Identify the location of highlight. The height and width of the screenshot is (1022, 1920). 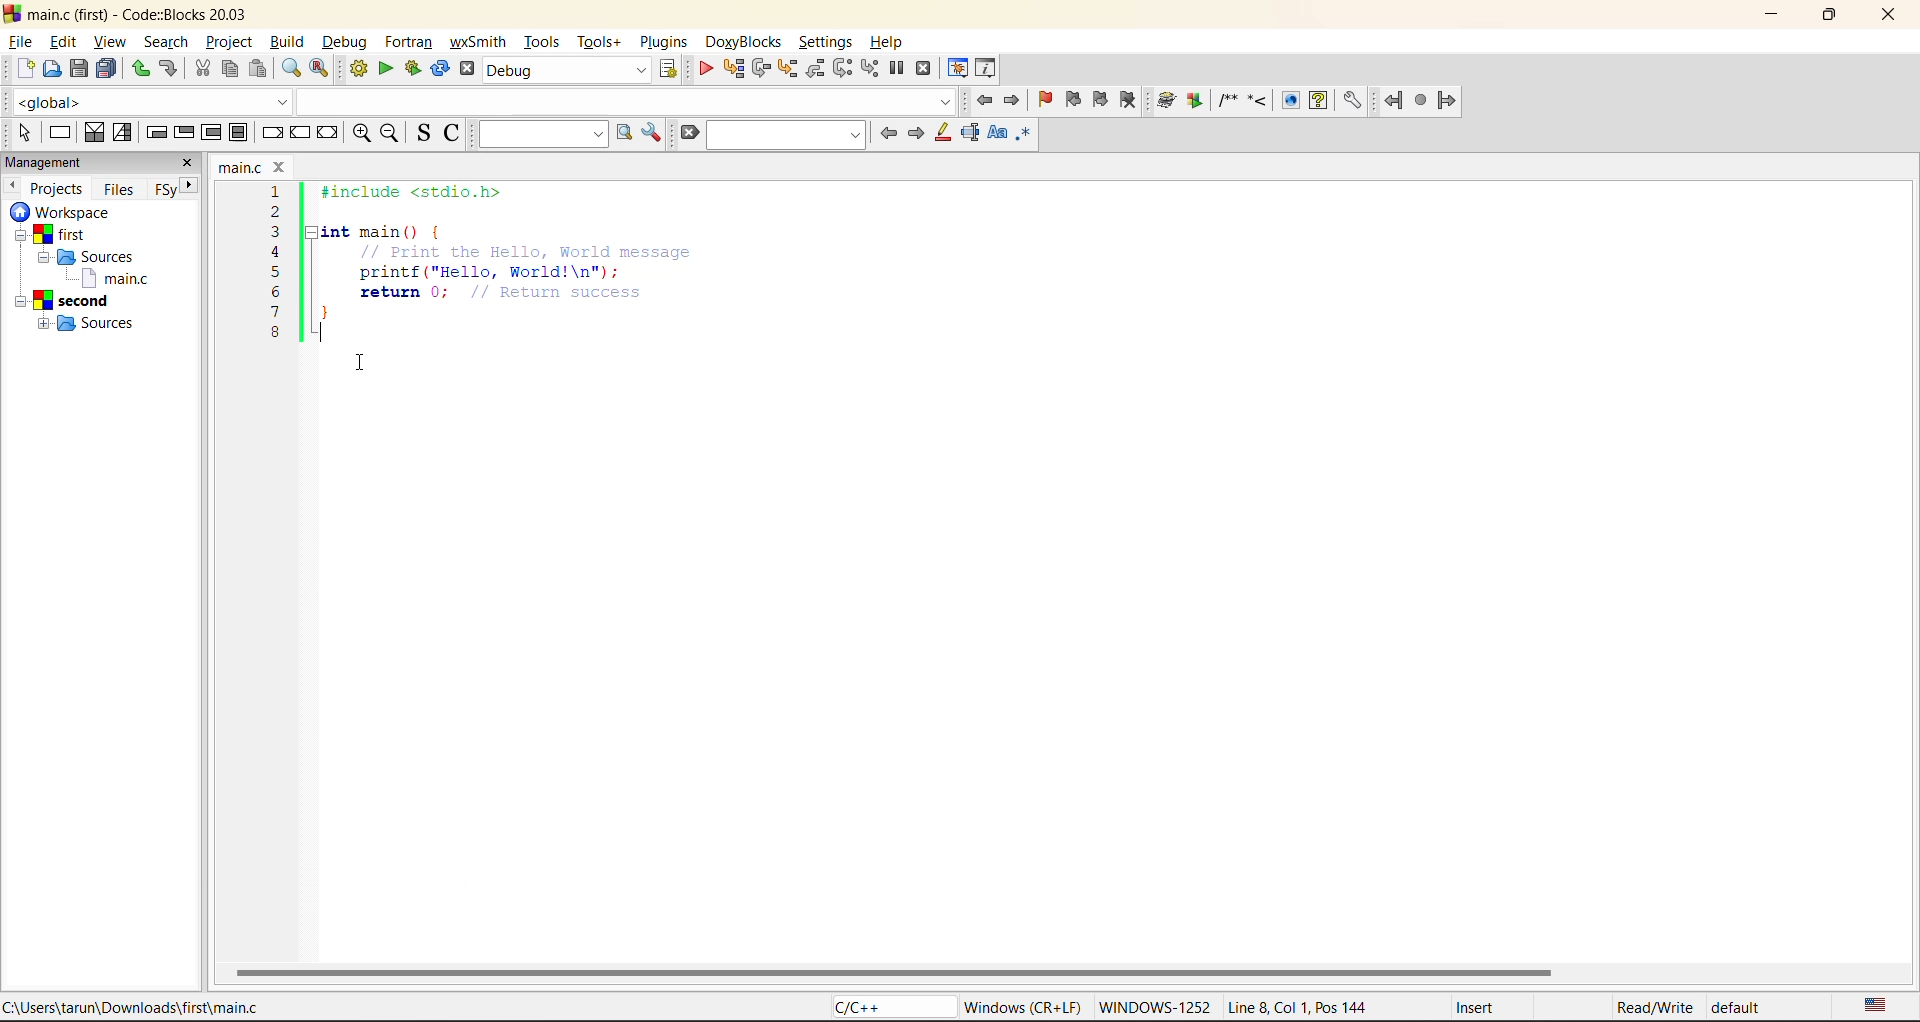
(944, 132).